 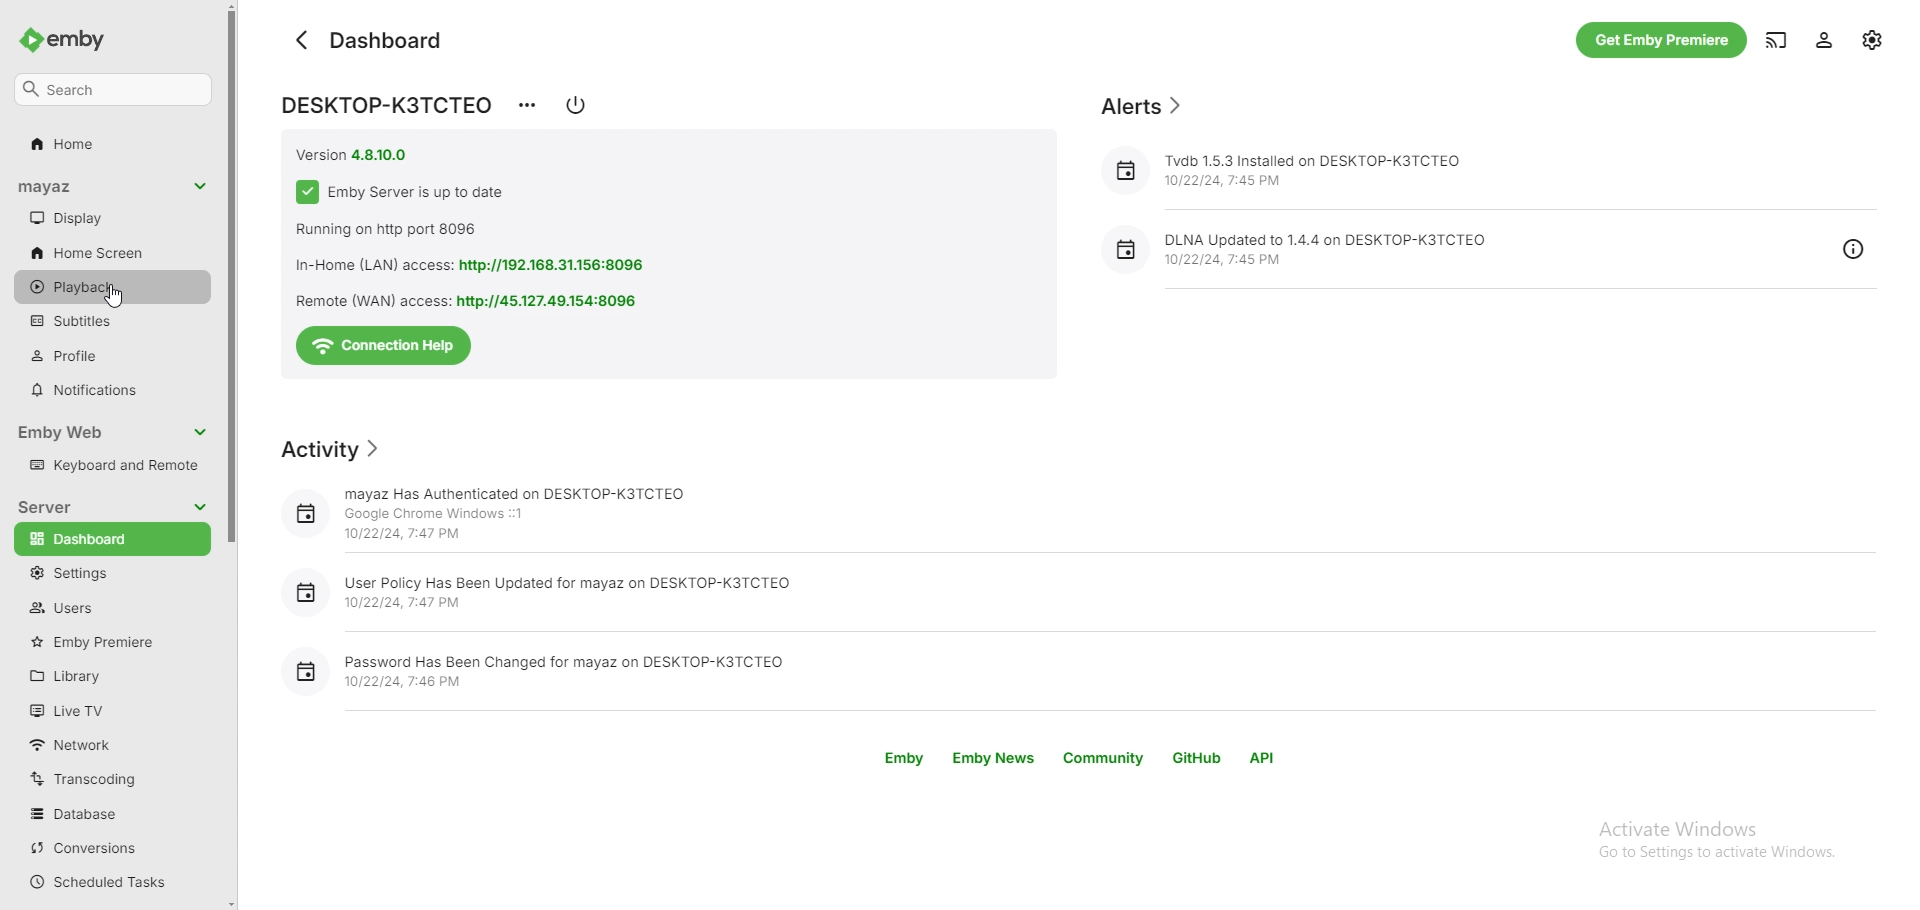 What do you see at coordinates (385, 344) in the screenshot?
I see `connection help` at bounding box center [385, 344].